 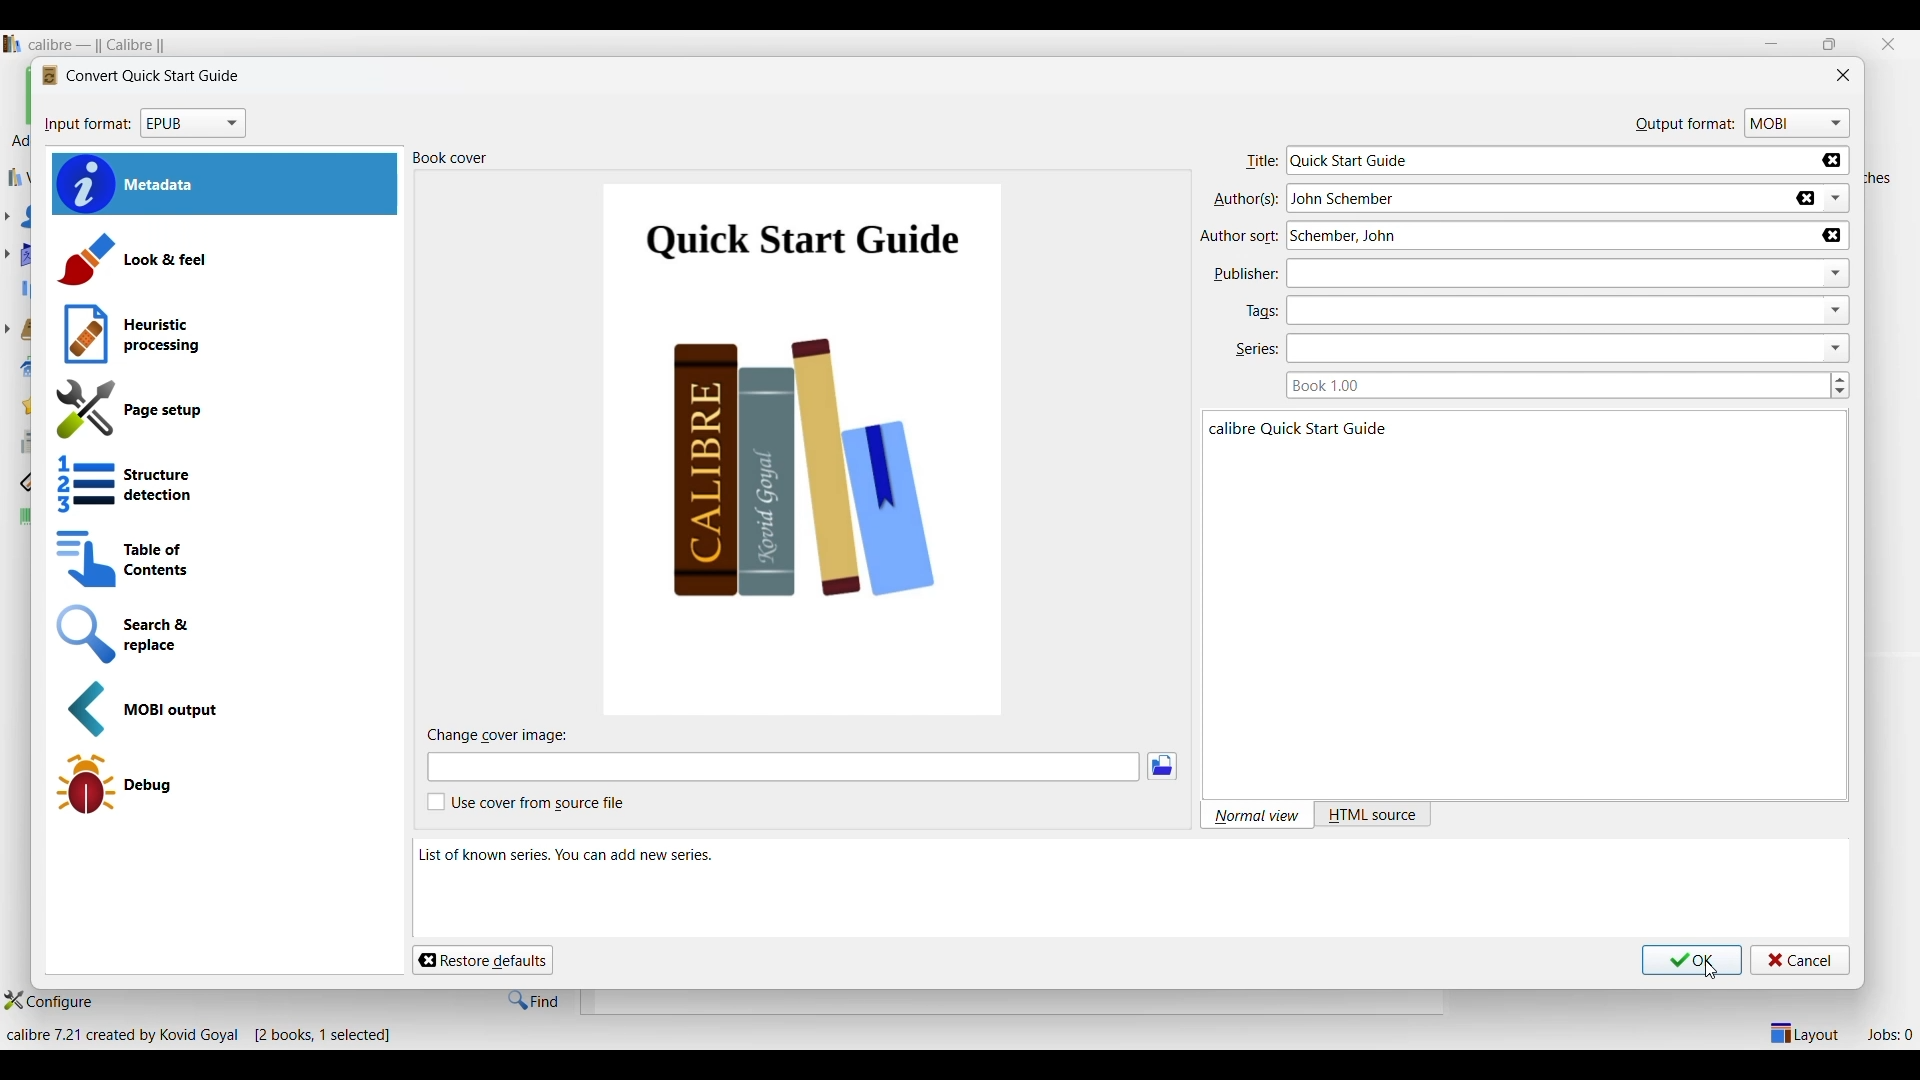 What do you see at coordinates (1372, 815) in the screenshot?
I see `HTML source` at bounding box center [1372, 815].